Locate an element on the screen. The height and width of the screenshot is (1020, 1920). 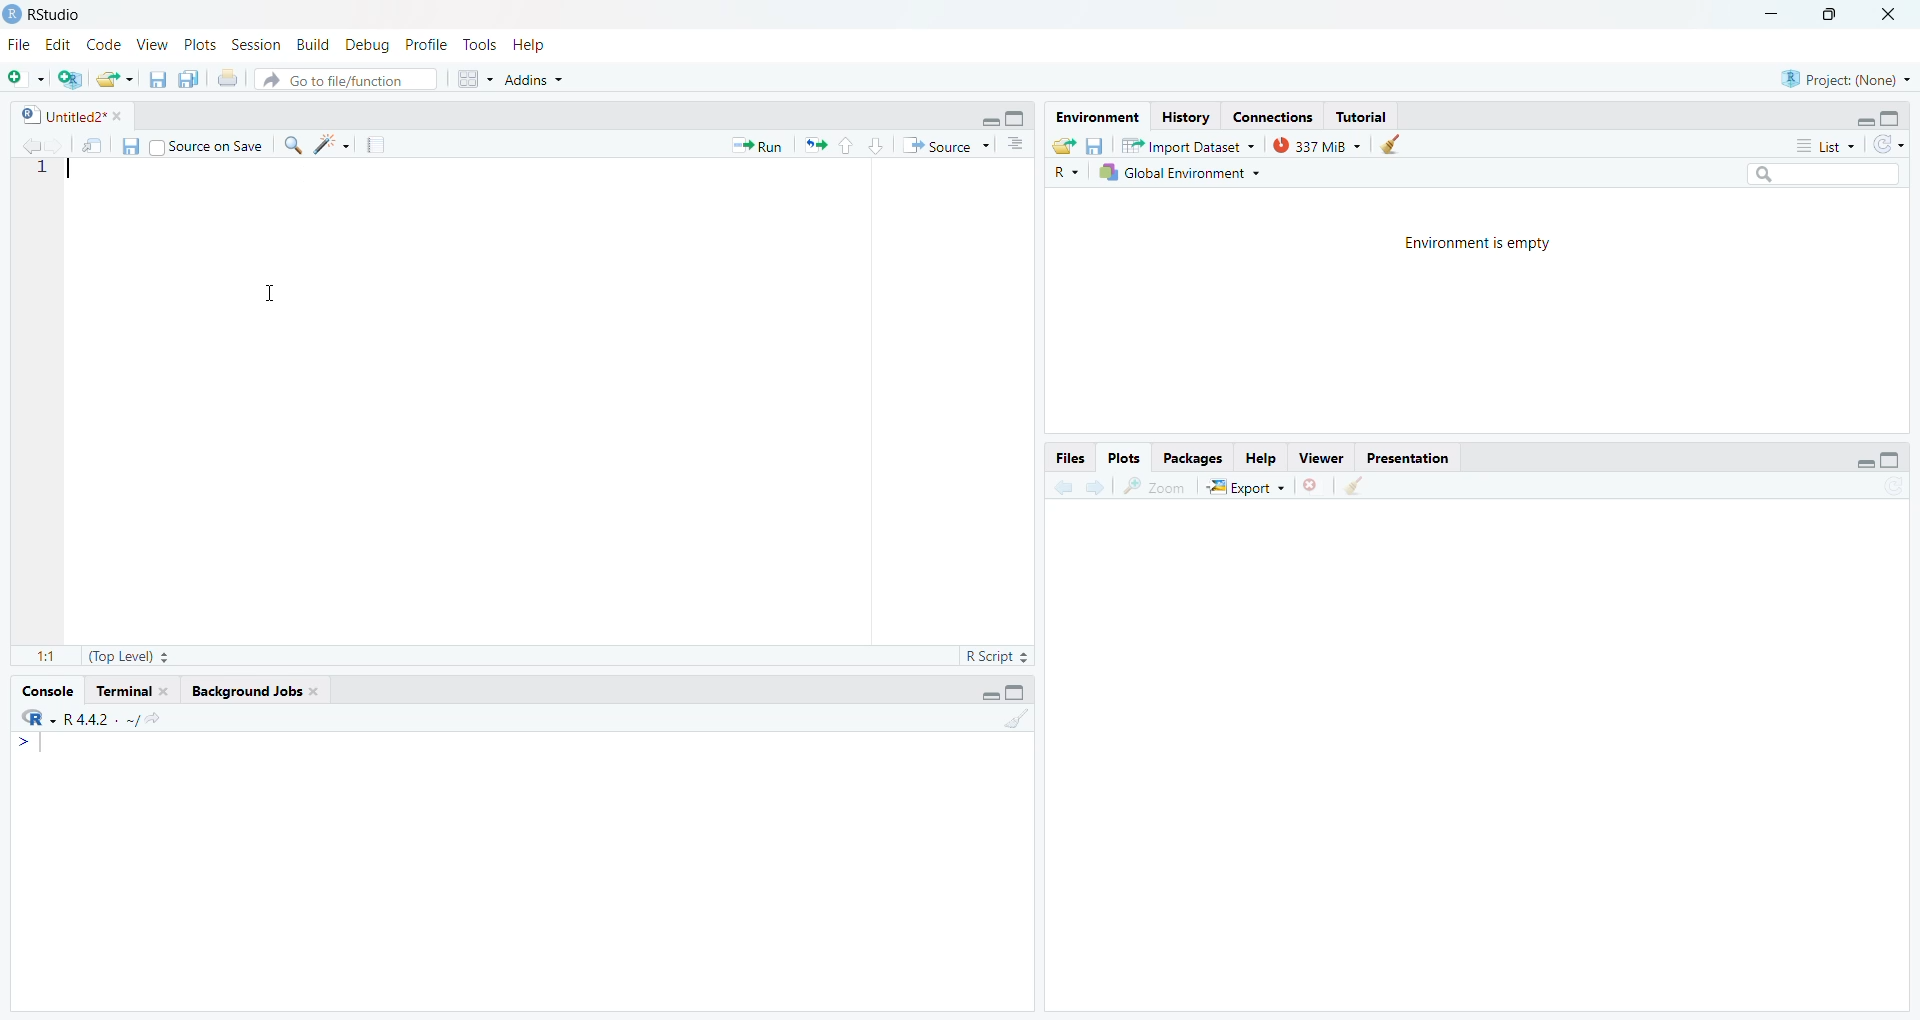
List  is located at coordinates (1827, 147).